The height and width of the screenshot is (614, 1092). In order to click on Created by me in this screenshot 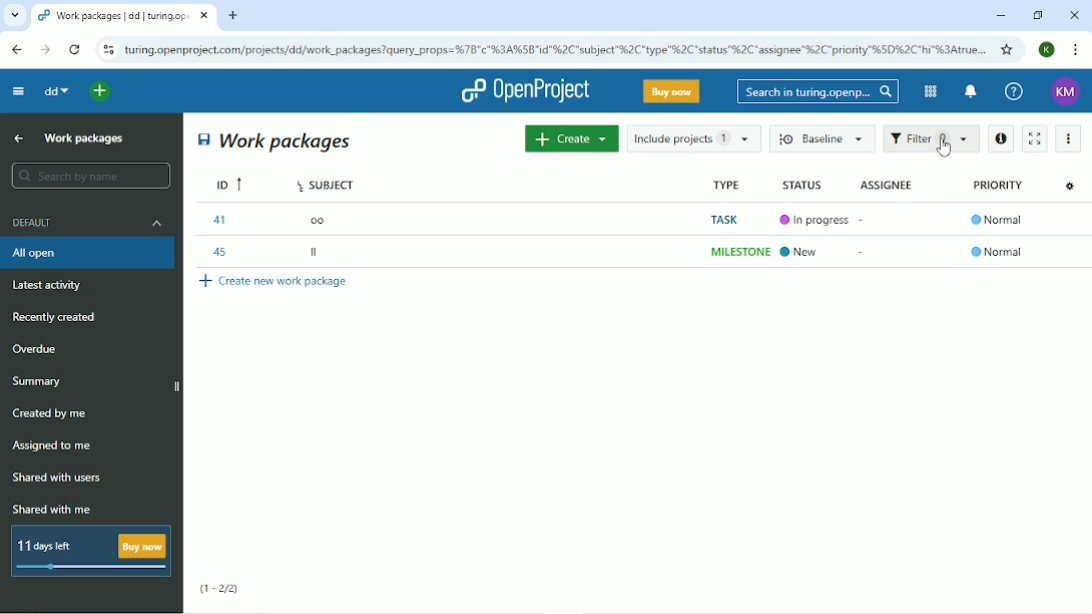, I will do `click(53, 414)`.